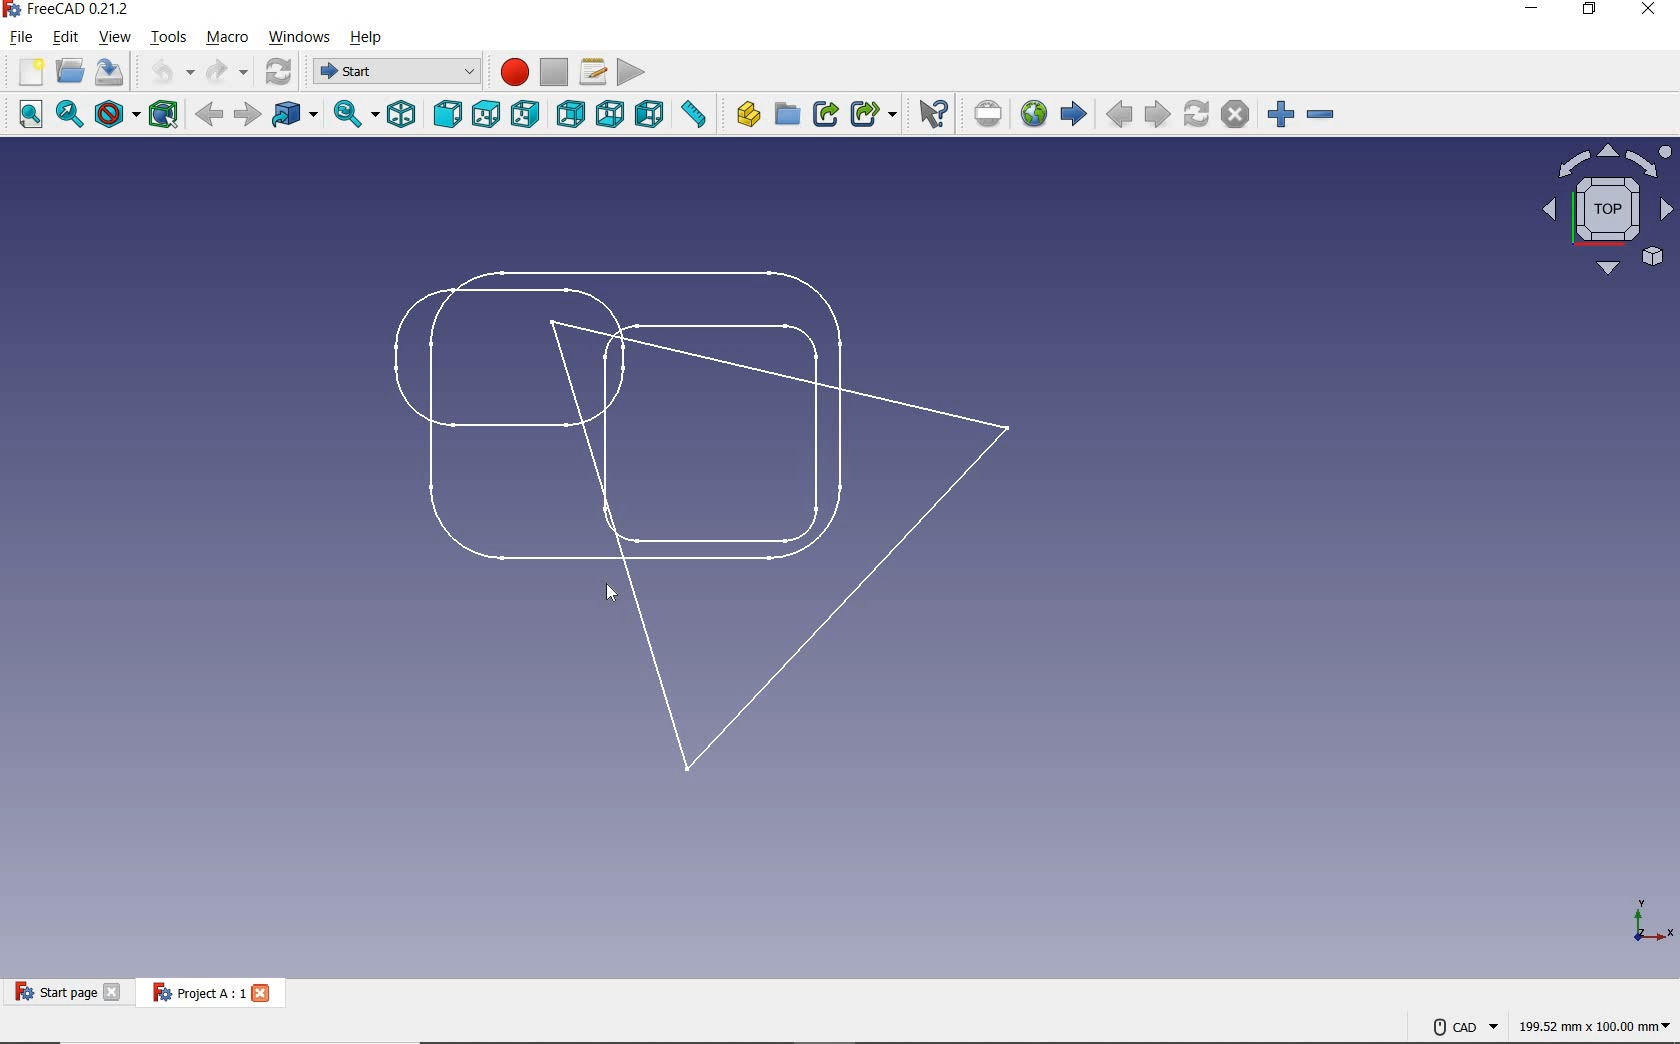 This screenshot has width=1680, height=1044. What do you see at coordinates (393, 72) in the screenshot?
I see `SWITCH BETWEEN WORKBENCES` at bounding box center [393, 72].